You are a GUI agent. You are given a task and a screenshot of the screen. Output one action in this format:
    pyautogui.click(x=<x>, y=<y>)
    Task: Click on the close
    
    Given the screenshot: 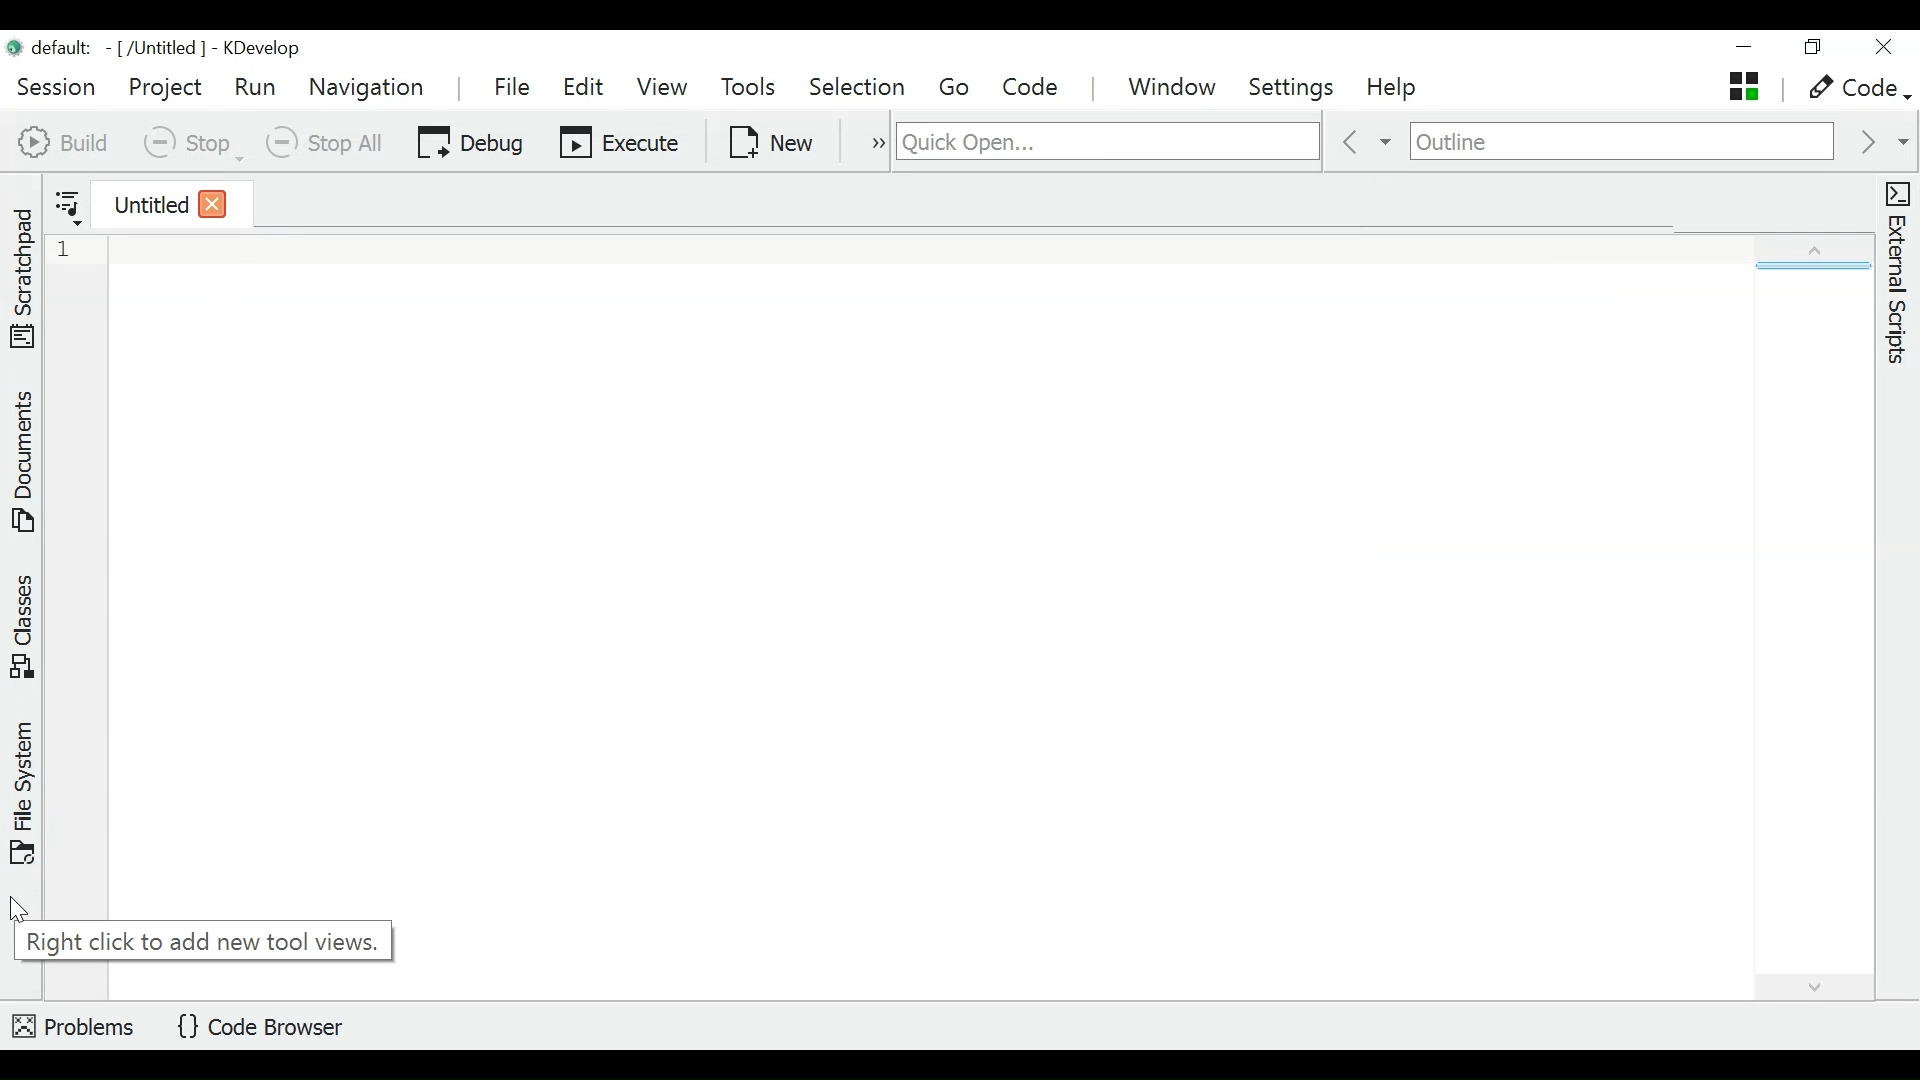 What is the action you would take?
    pyautogui.click(x=210, y=203)
    